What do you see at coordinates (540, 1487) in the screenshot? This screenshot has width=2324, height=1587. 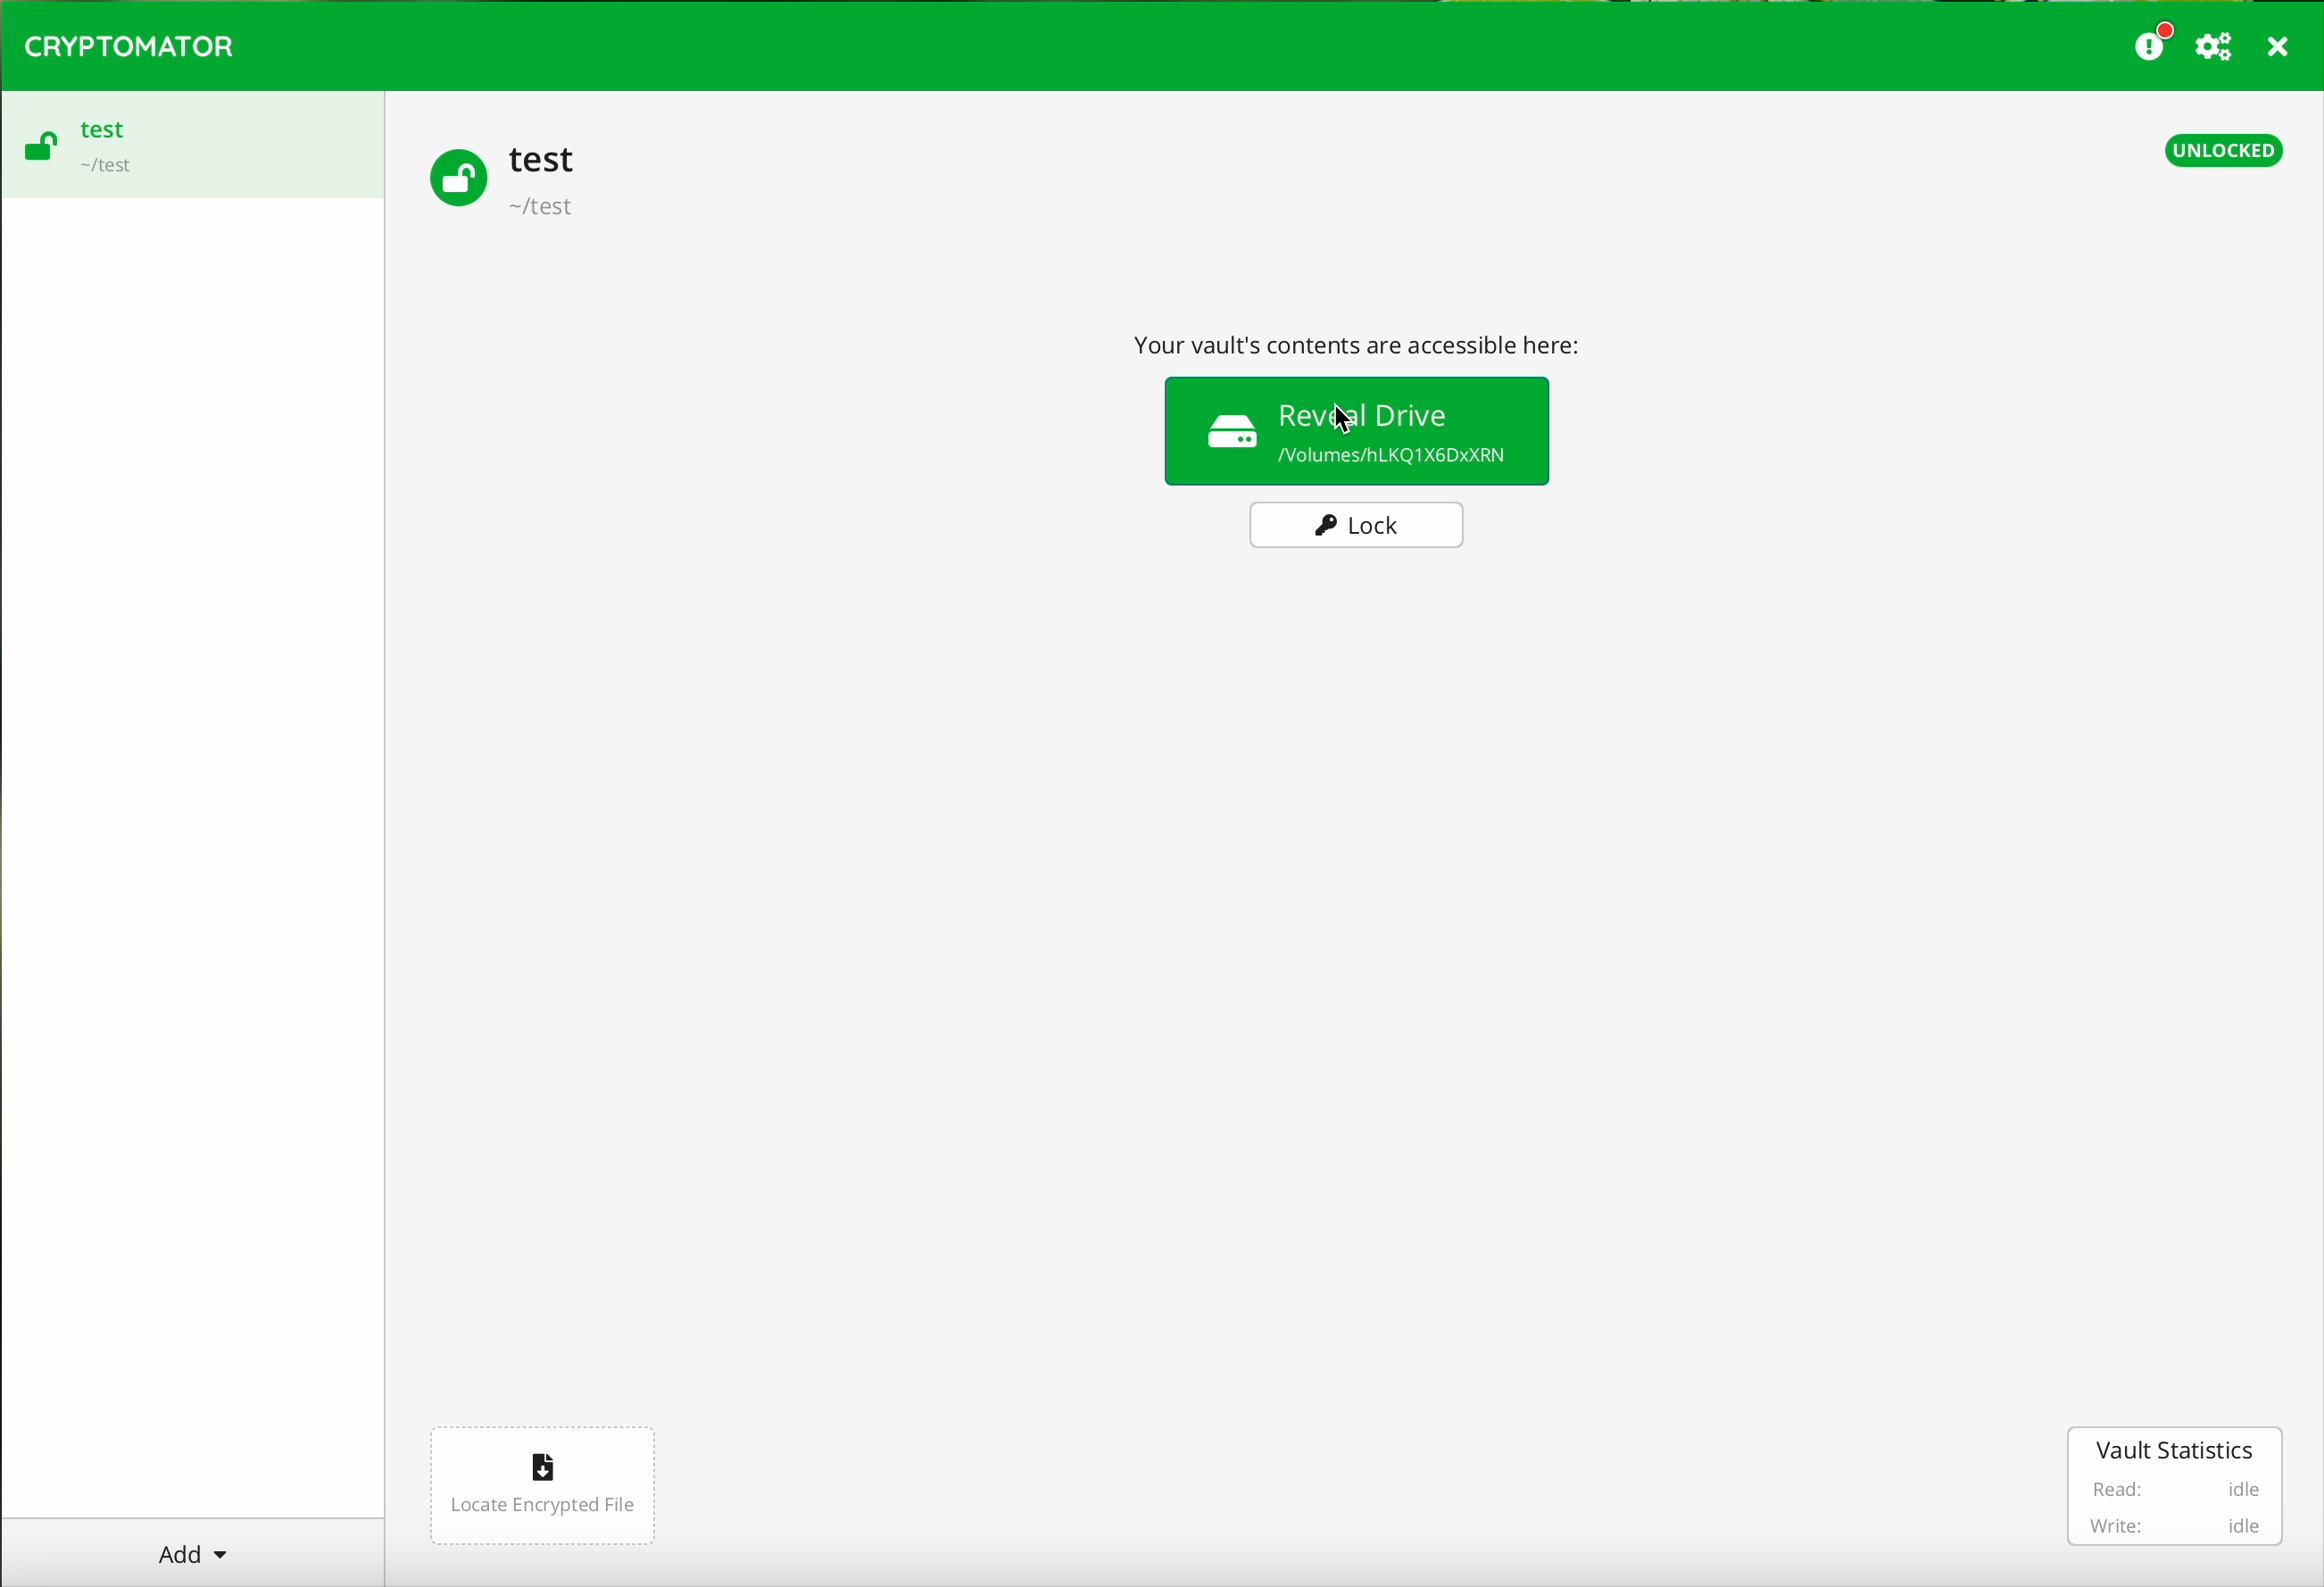 I see `locate encrypted file button` at bounding box center [540, 1487].